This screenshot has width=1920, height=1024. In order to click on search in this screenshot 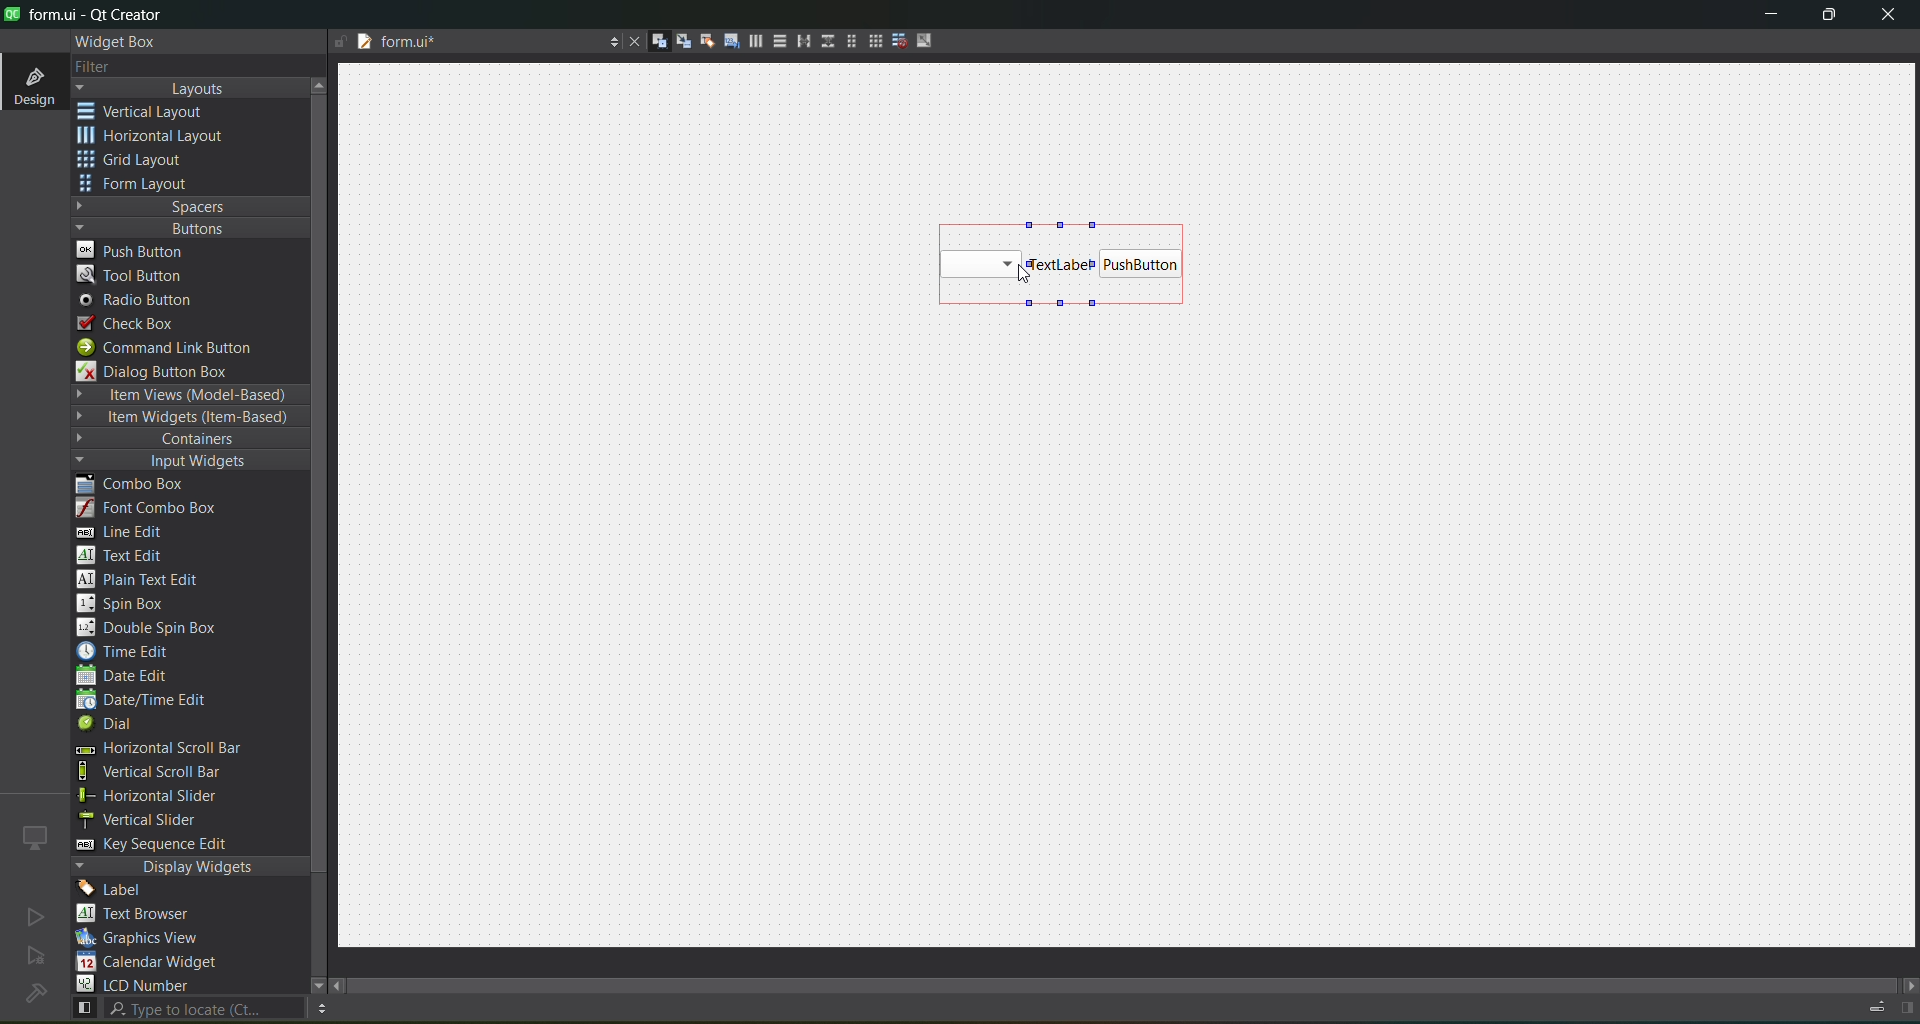, I will do `click(186, 1009)`.